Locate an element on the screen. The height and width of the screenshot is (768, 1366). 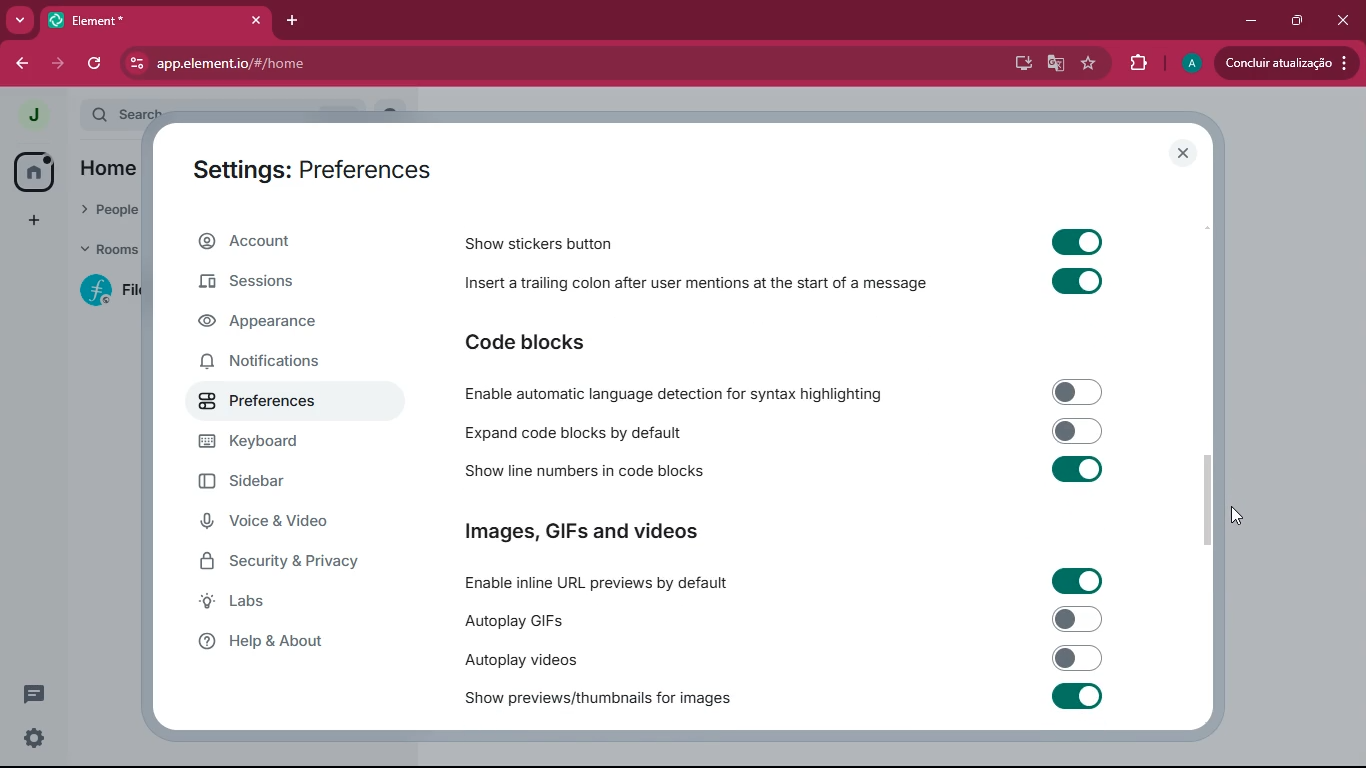
profile picture is located at coordinates (1190, 64).